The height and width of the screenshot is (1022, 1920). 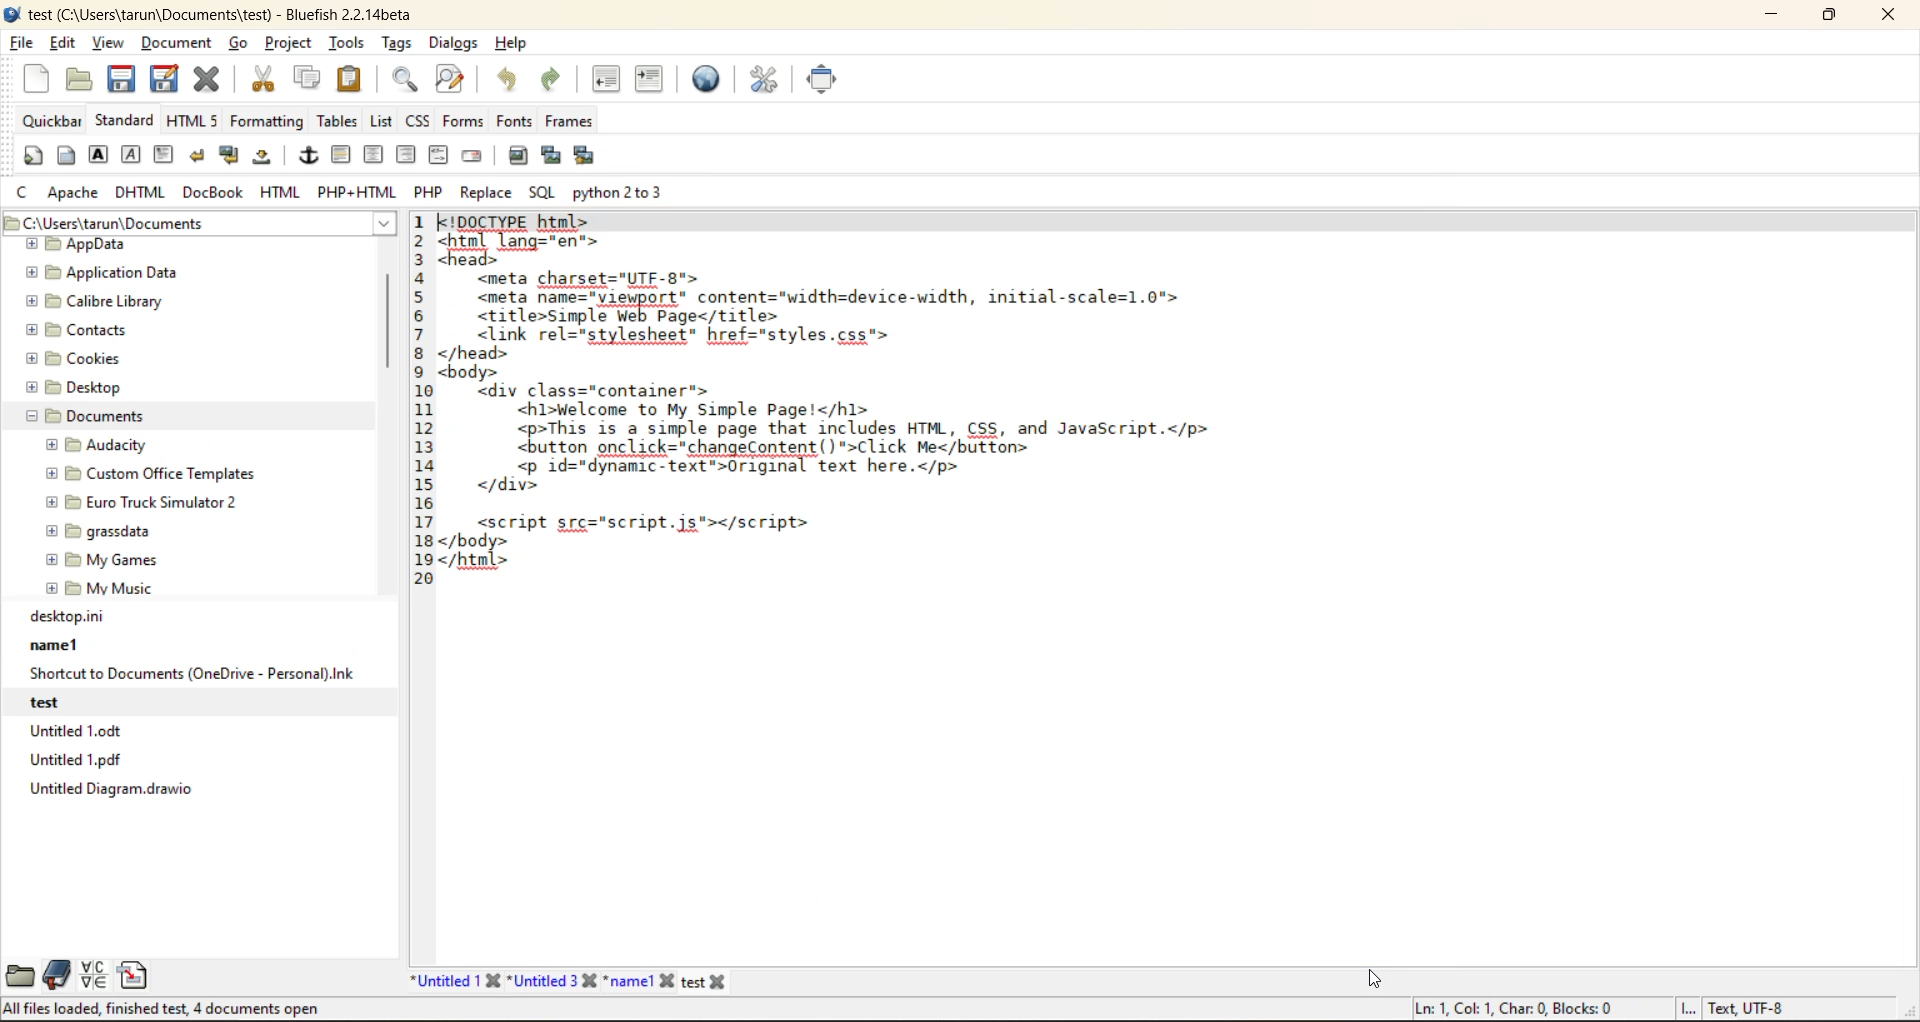 What do you see at coordinates (648, 79) in the screenshot?
I see `indent` at bounding box center [648, 79].